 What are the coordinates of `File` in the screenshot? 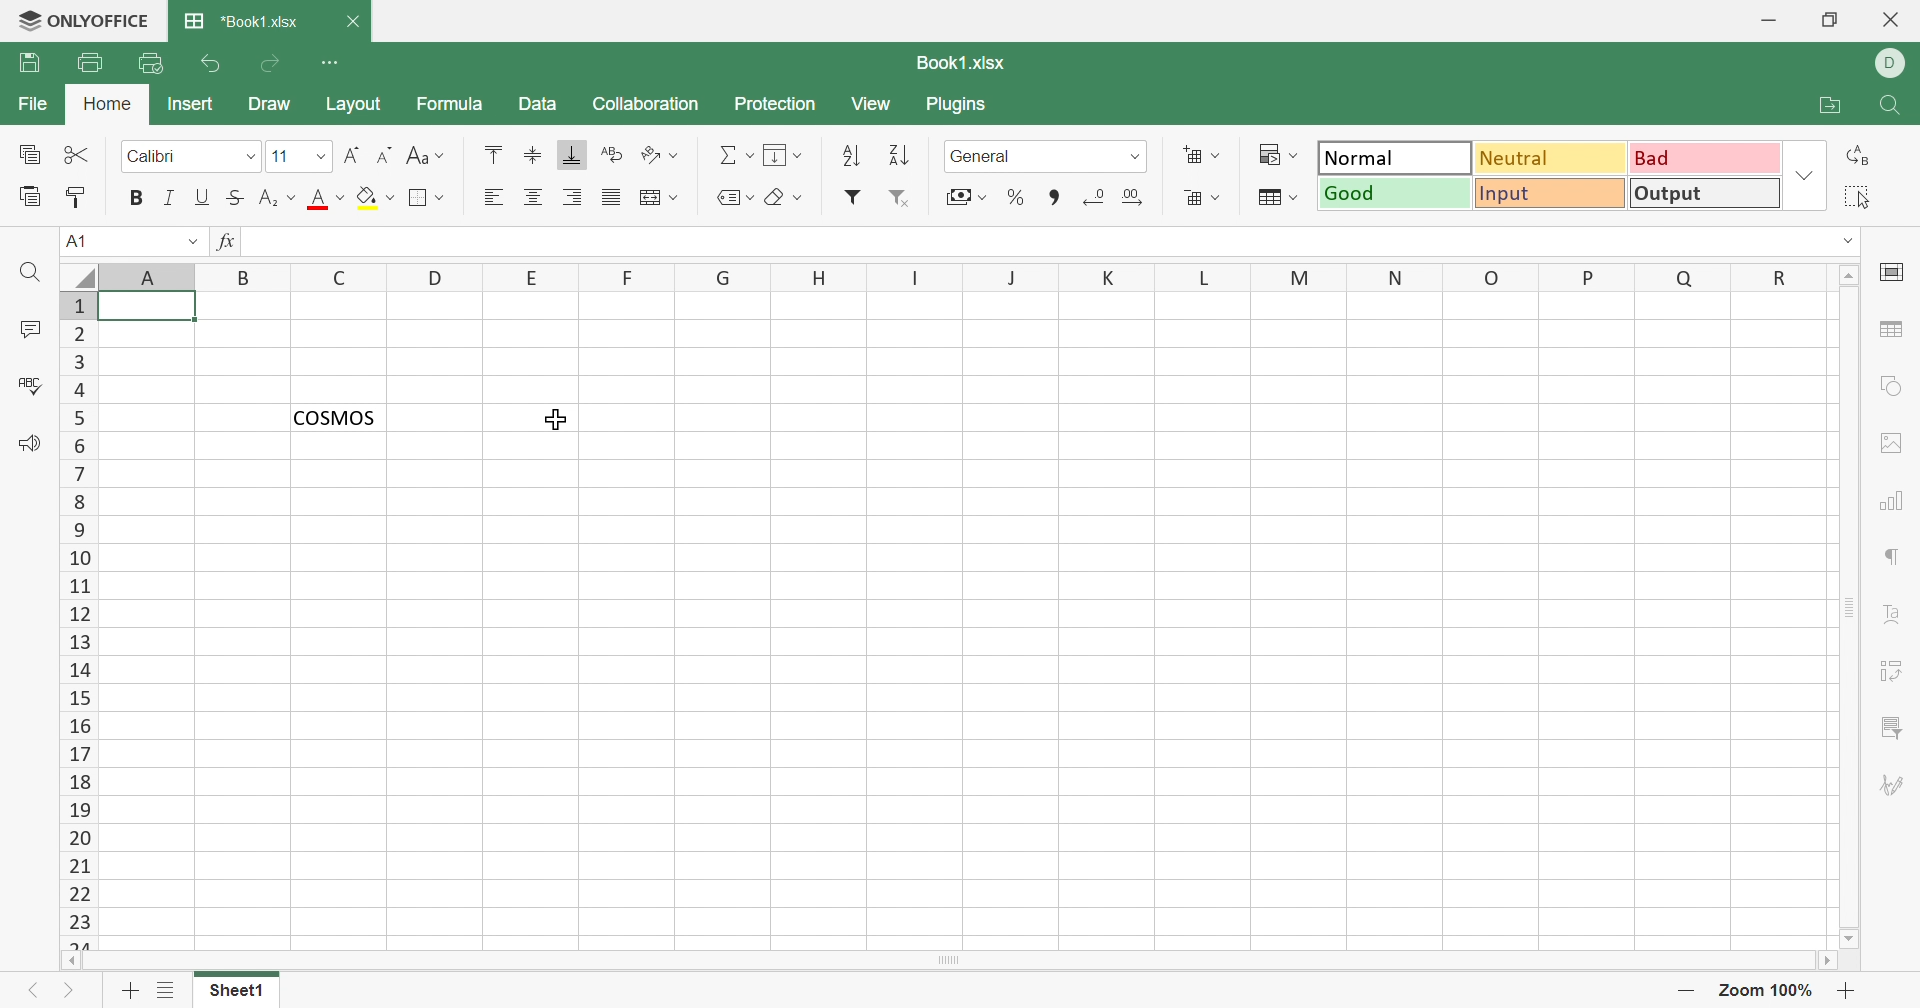 It's located at (34, 104).